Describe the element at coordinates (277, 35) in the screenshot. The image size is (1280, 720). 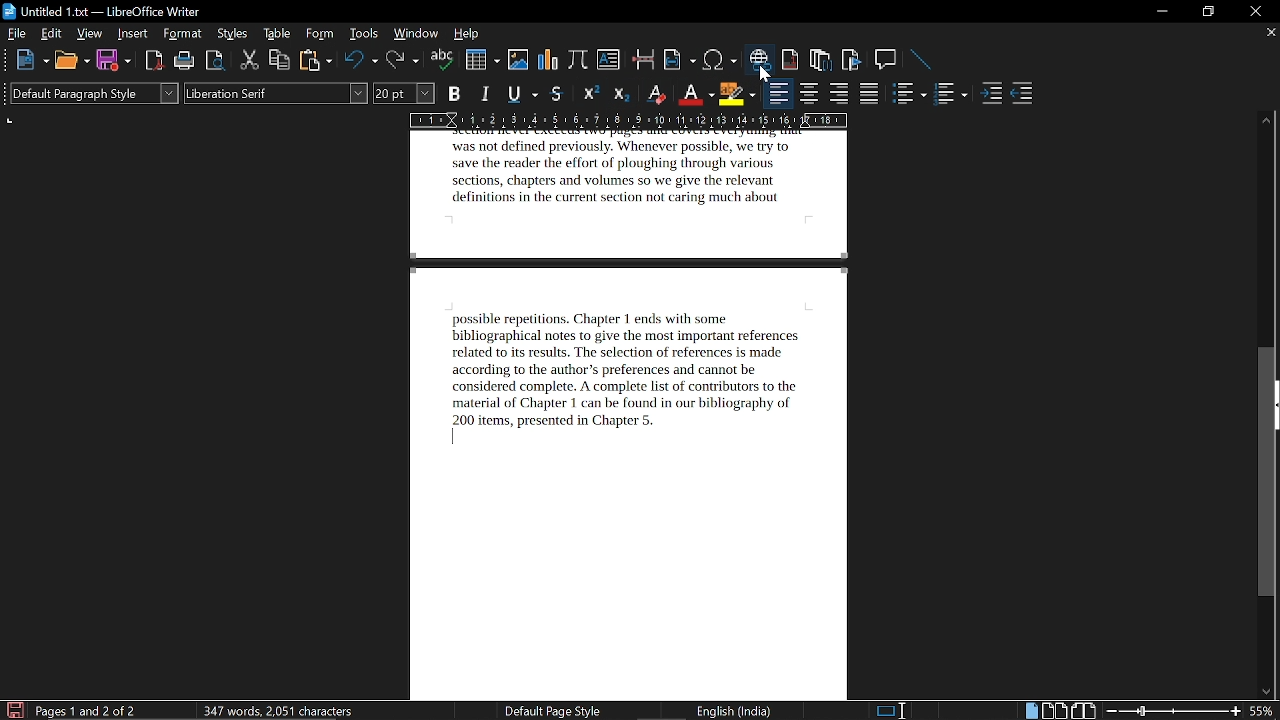
I see `table` at that location.